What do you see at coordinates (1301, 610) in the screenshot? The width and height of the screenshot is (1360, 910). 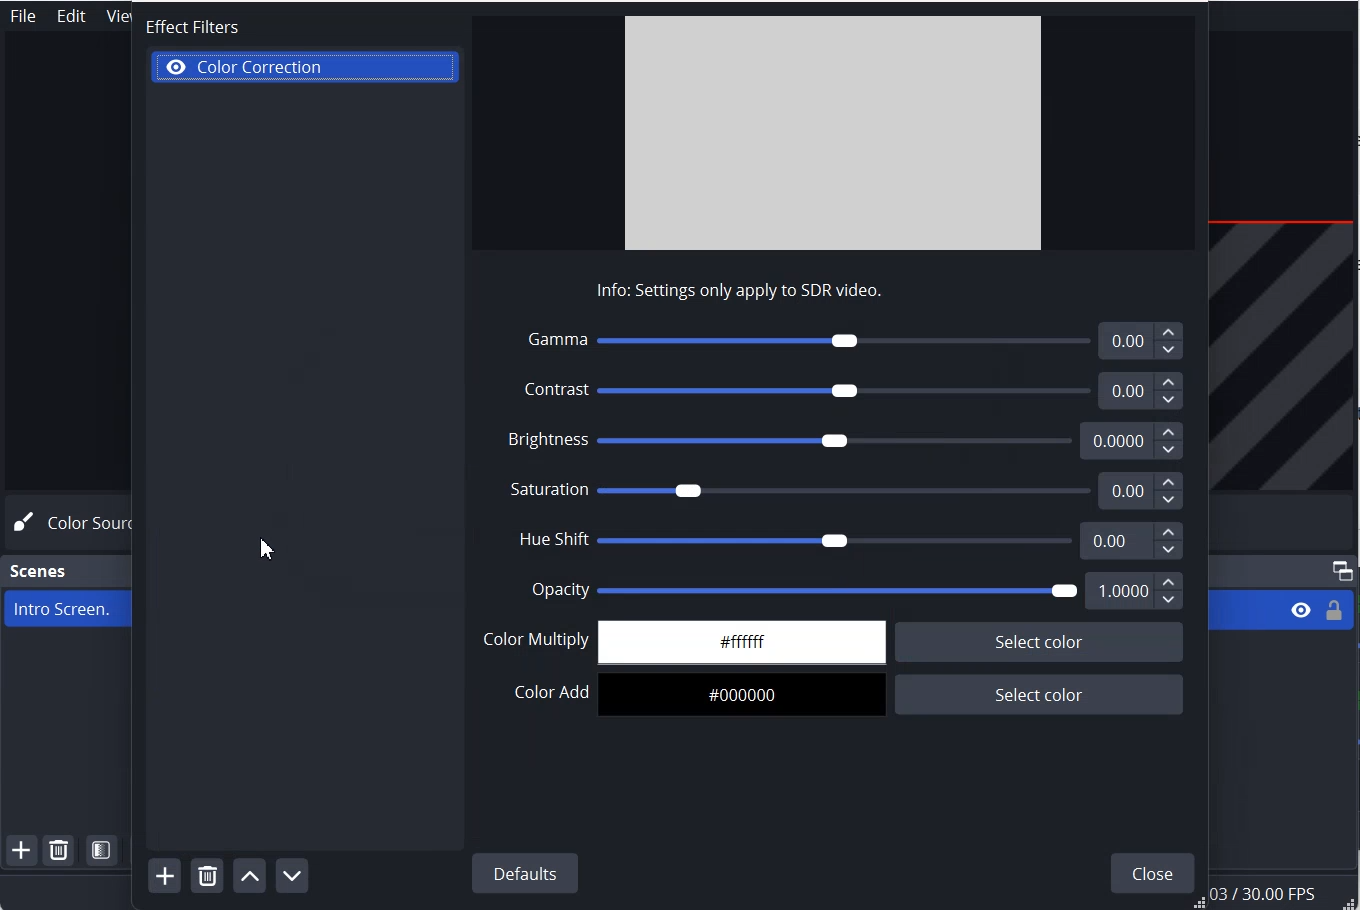 I see `Eye` at bounding box center [1301, 610].